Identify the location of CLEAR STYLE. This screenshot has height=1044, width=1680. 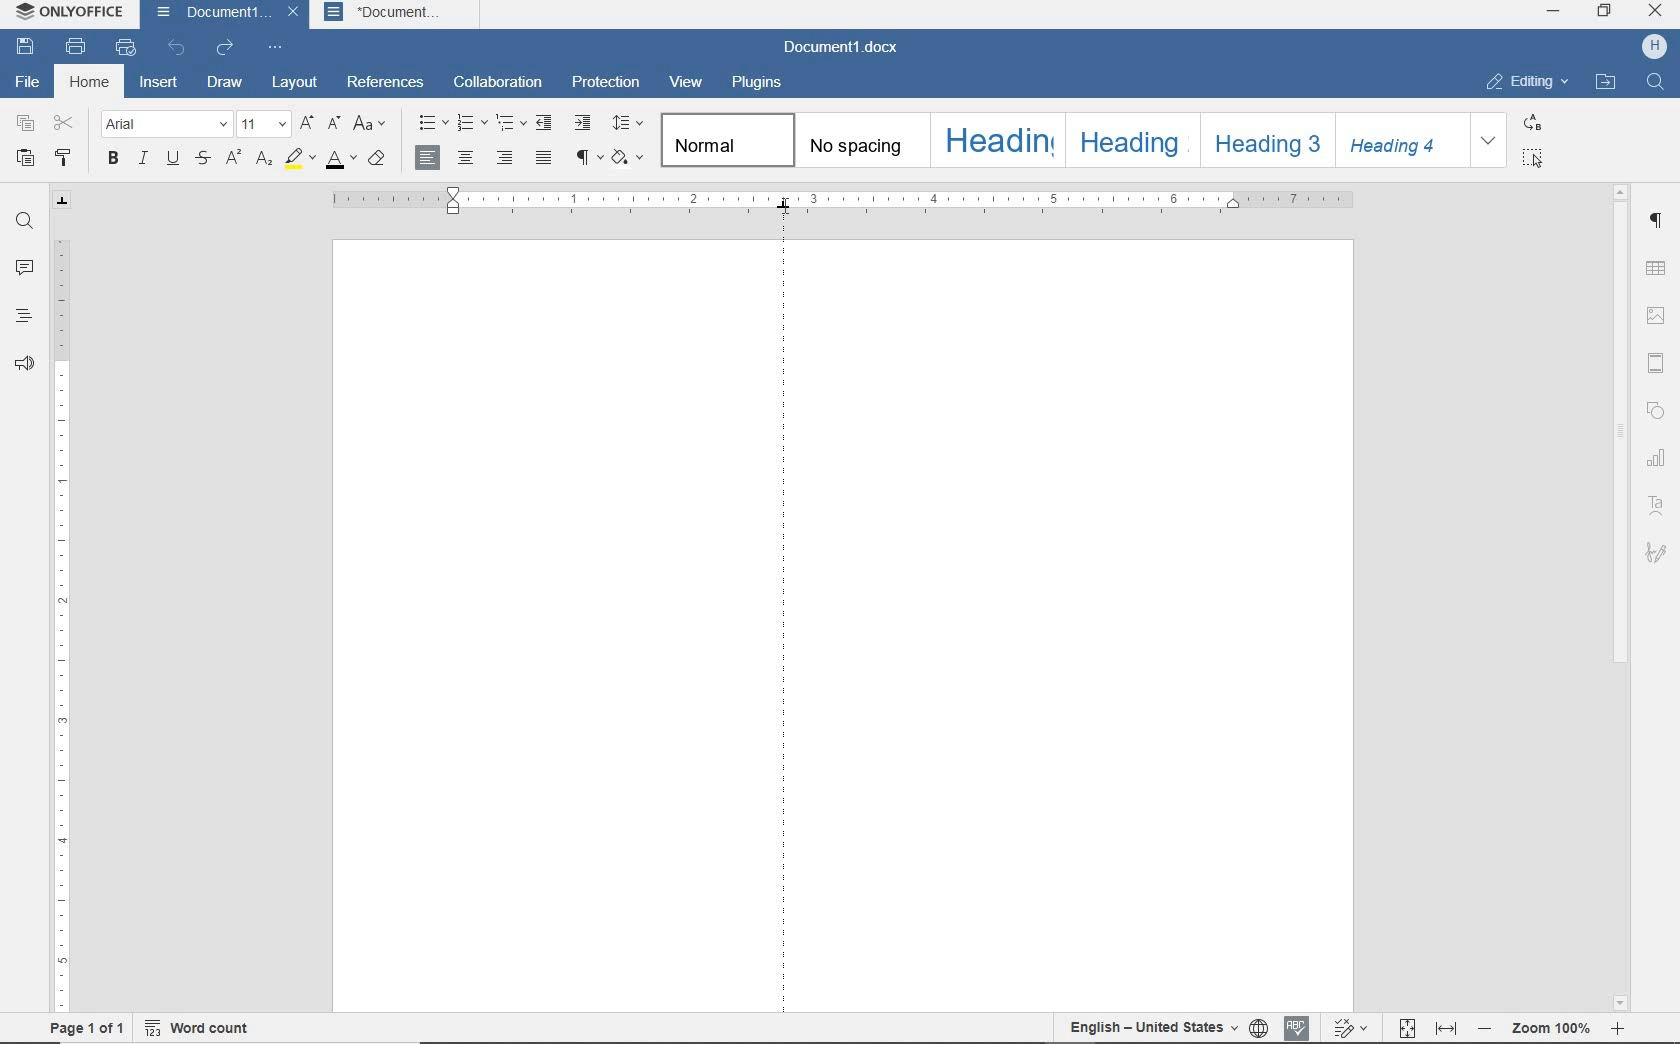
(377, 160).